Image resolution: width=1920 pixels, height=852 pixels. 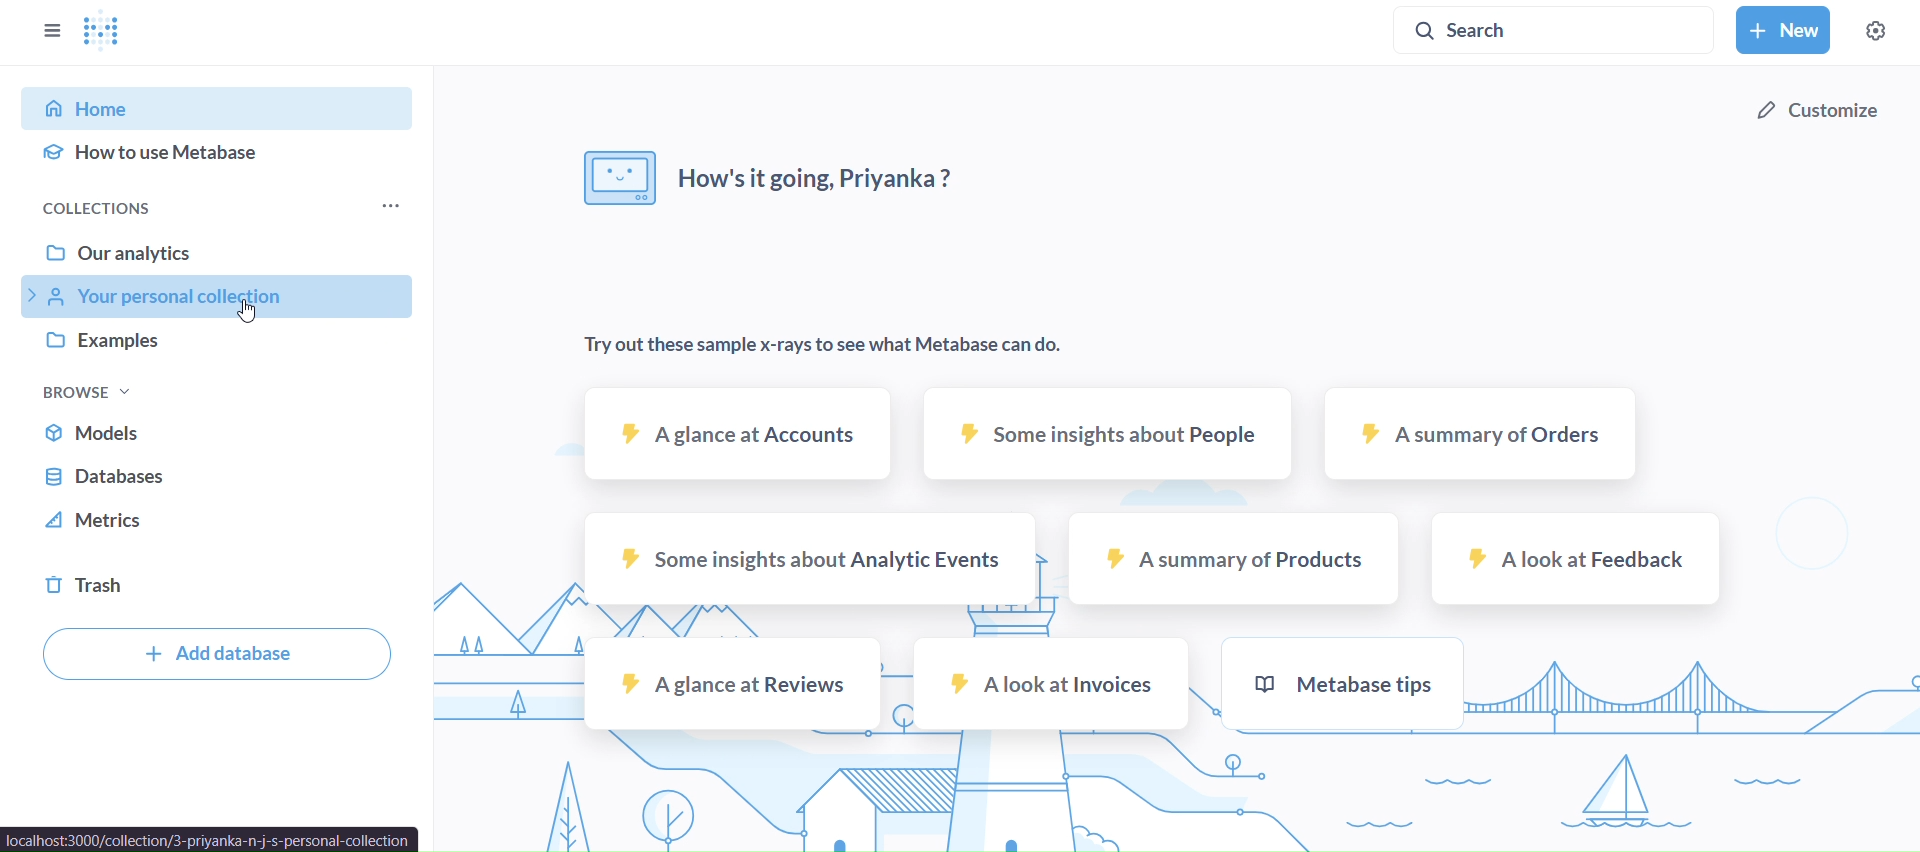 What do you see at coordinates (223, 103) in the screenshot?
I see `home` at bounding box center [223, 103].